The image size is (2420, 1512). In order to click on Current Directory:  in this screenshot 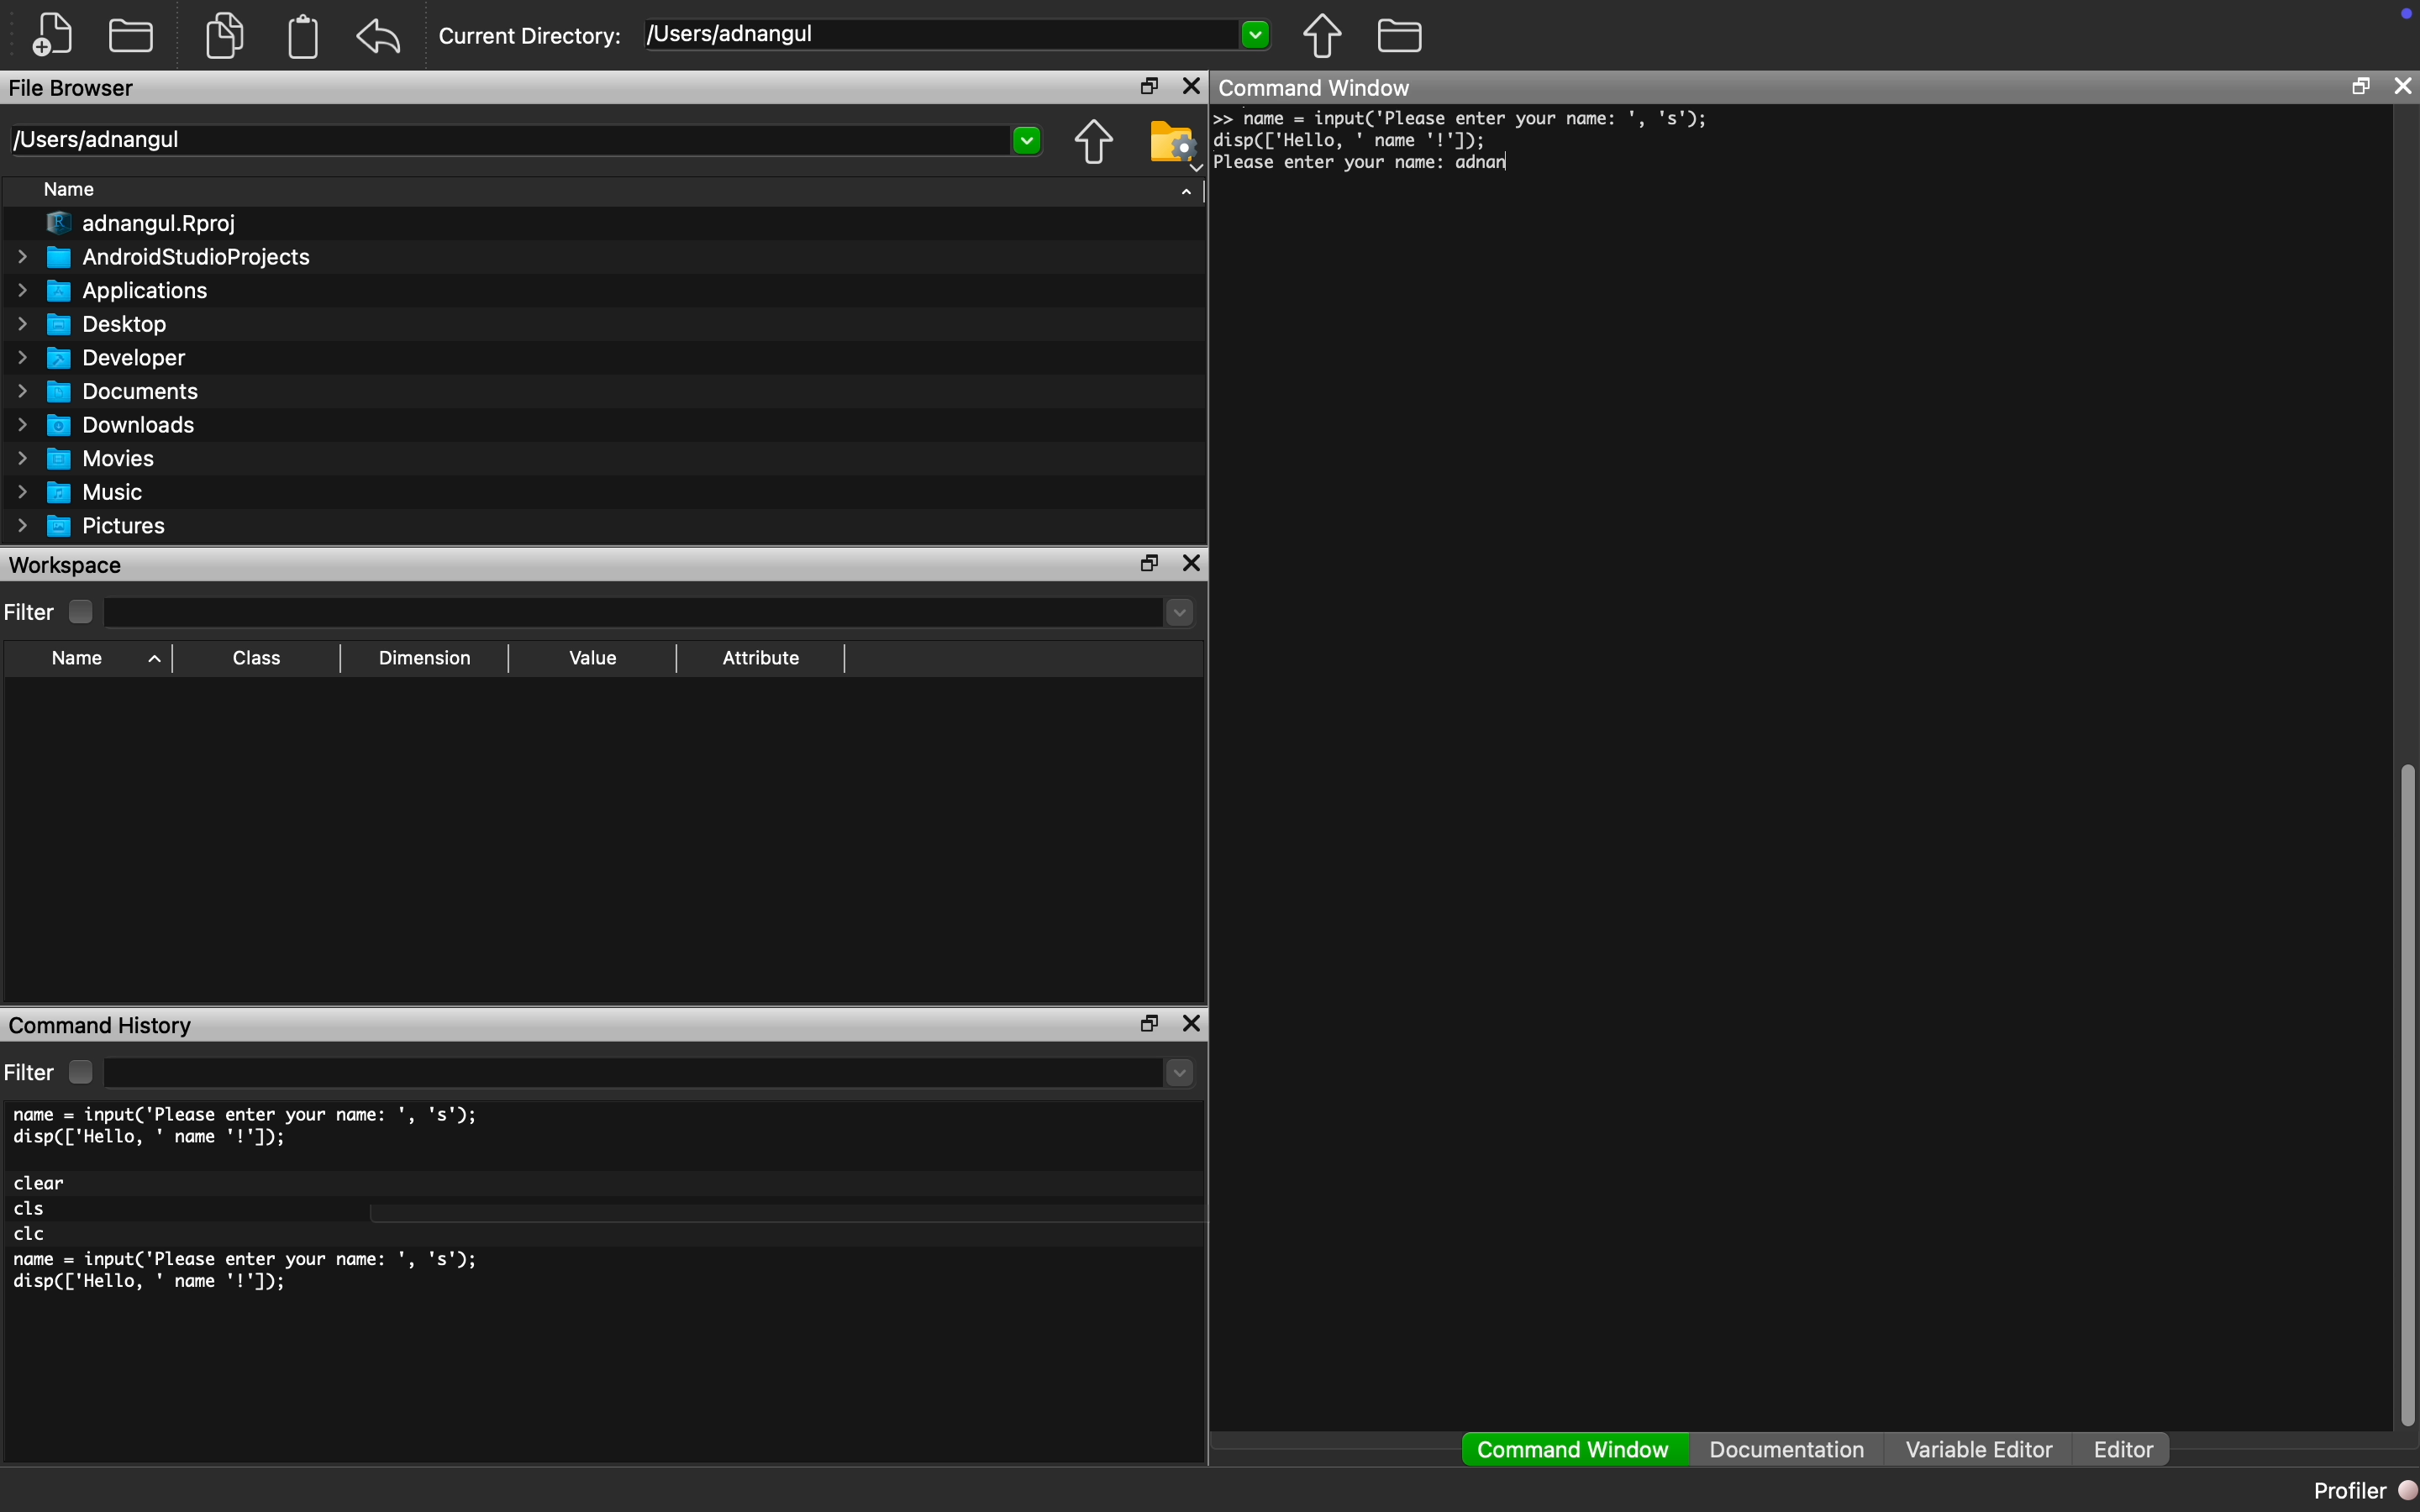, I will do `click(531, 37)`.